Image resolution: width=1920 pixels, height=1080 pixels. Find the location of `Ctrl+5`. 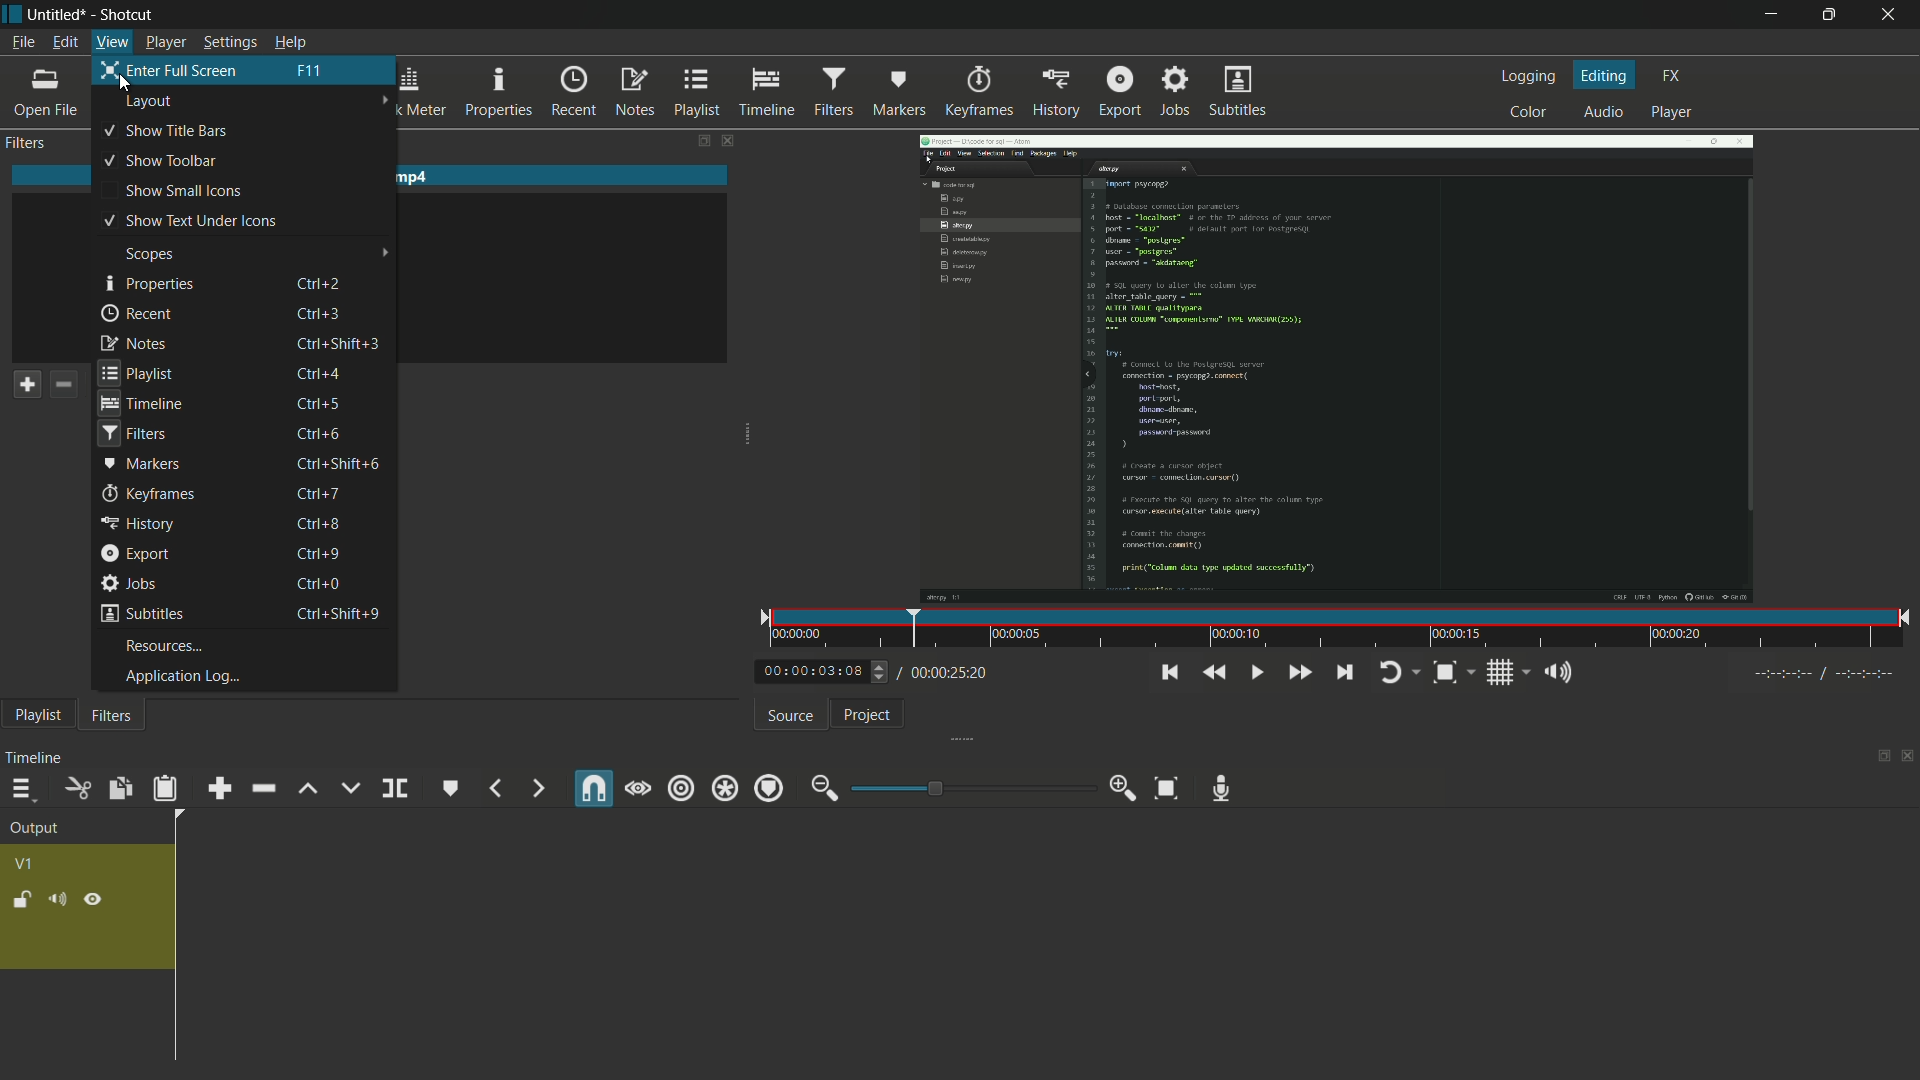

Ctrl+5 is located at coordinates (317, 404).